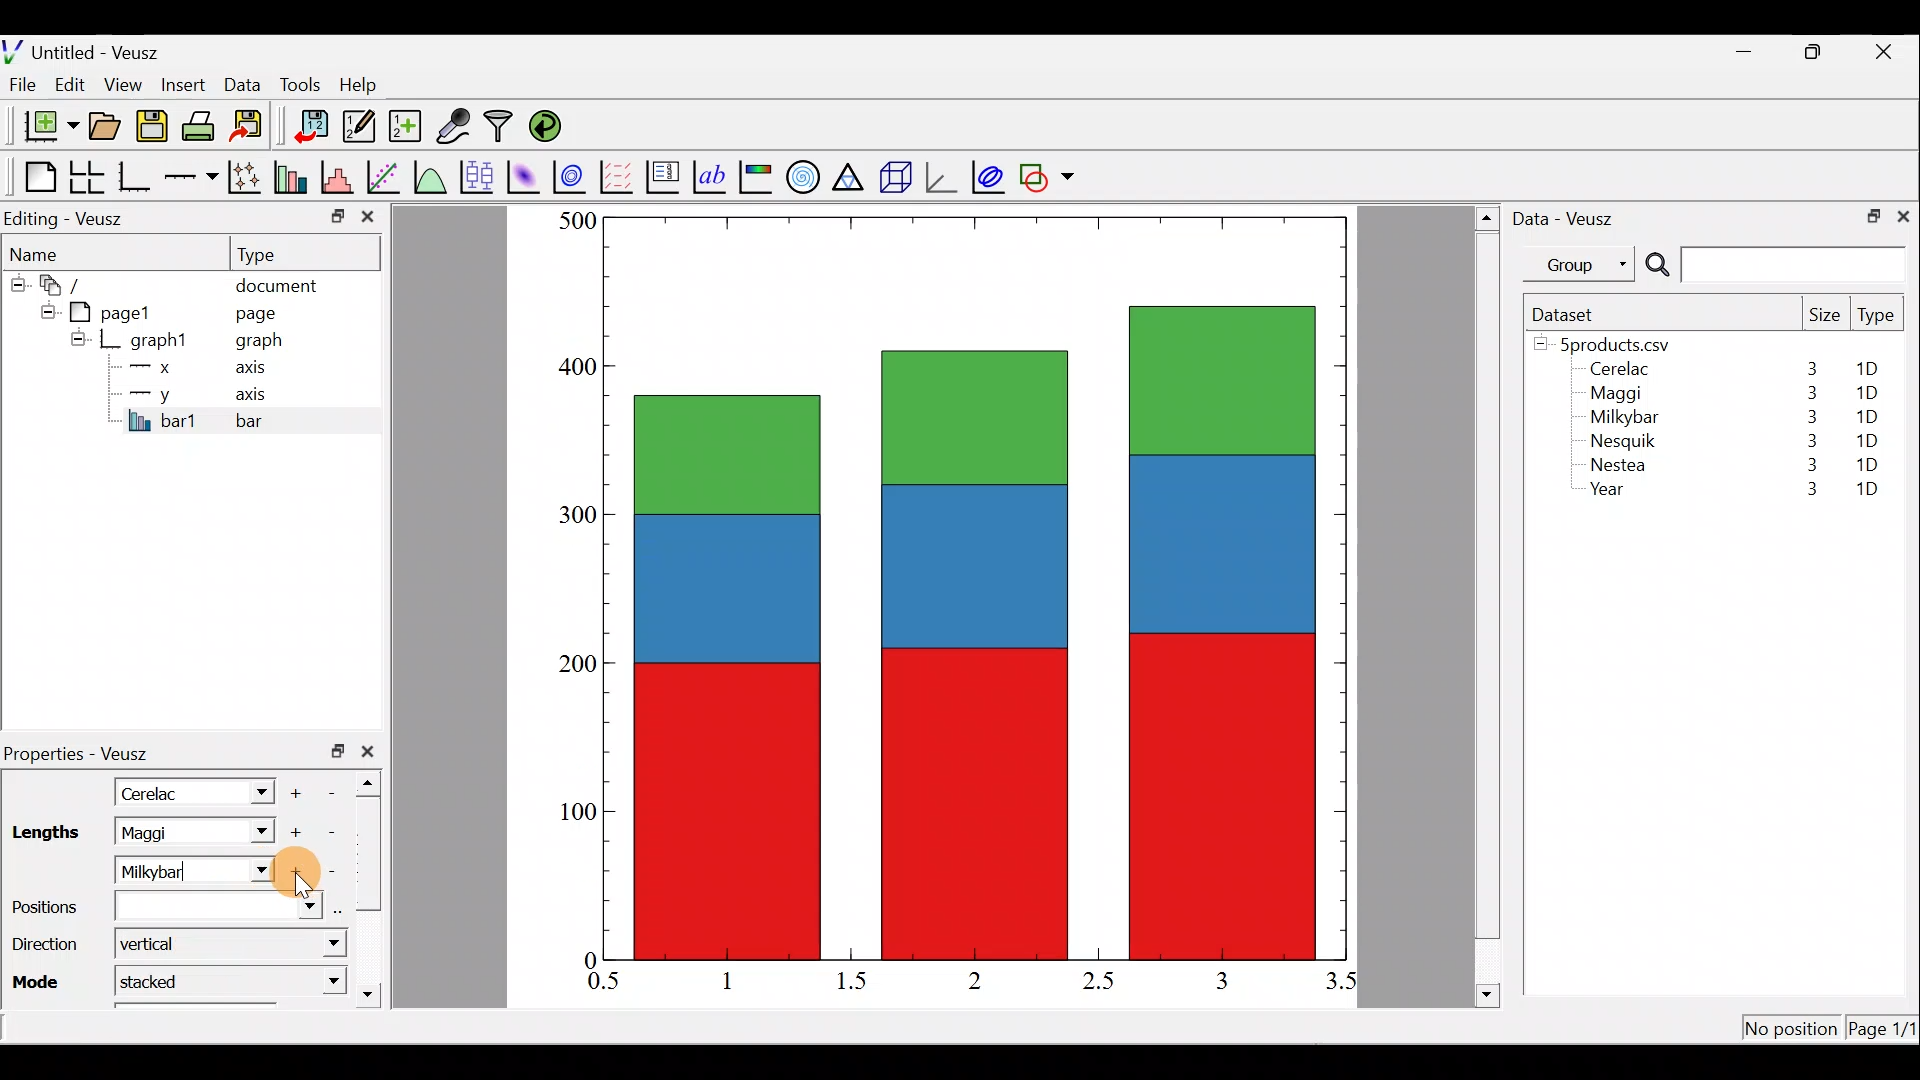 The image size is (1920, 1080). Describe the element at coordinates (312, 127) in the screenshot. I see `Import data into veusz` at that location.